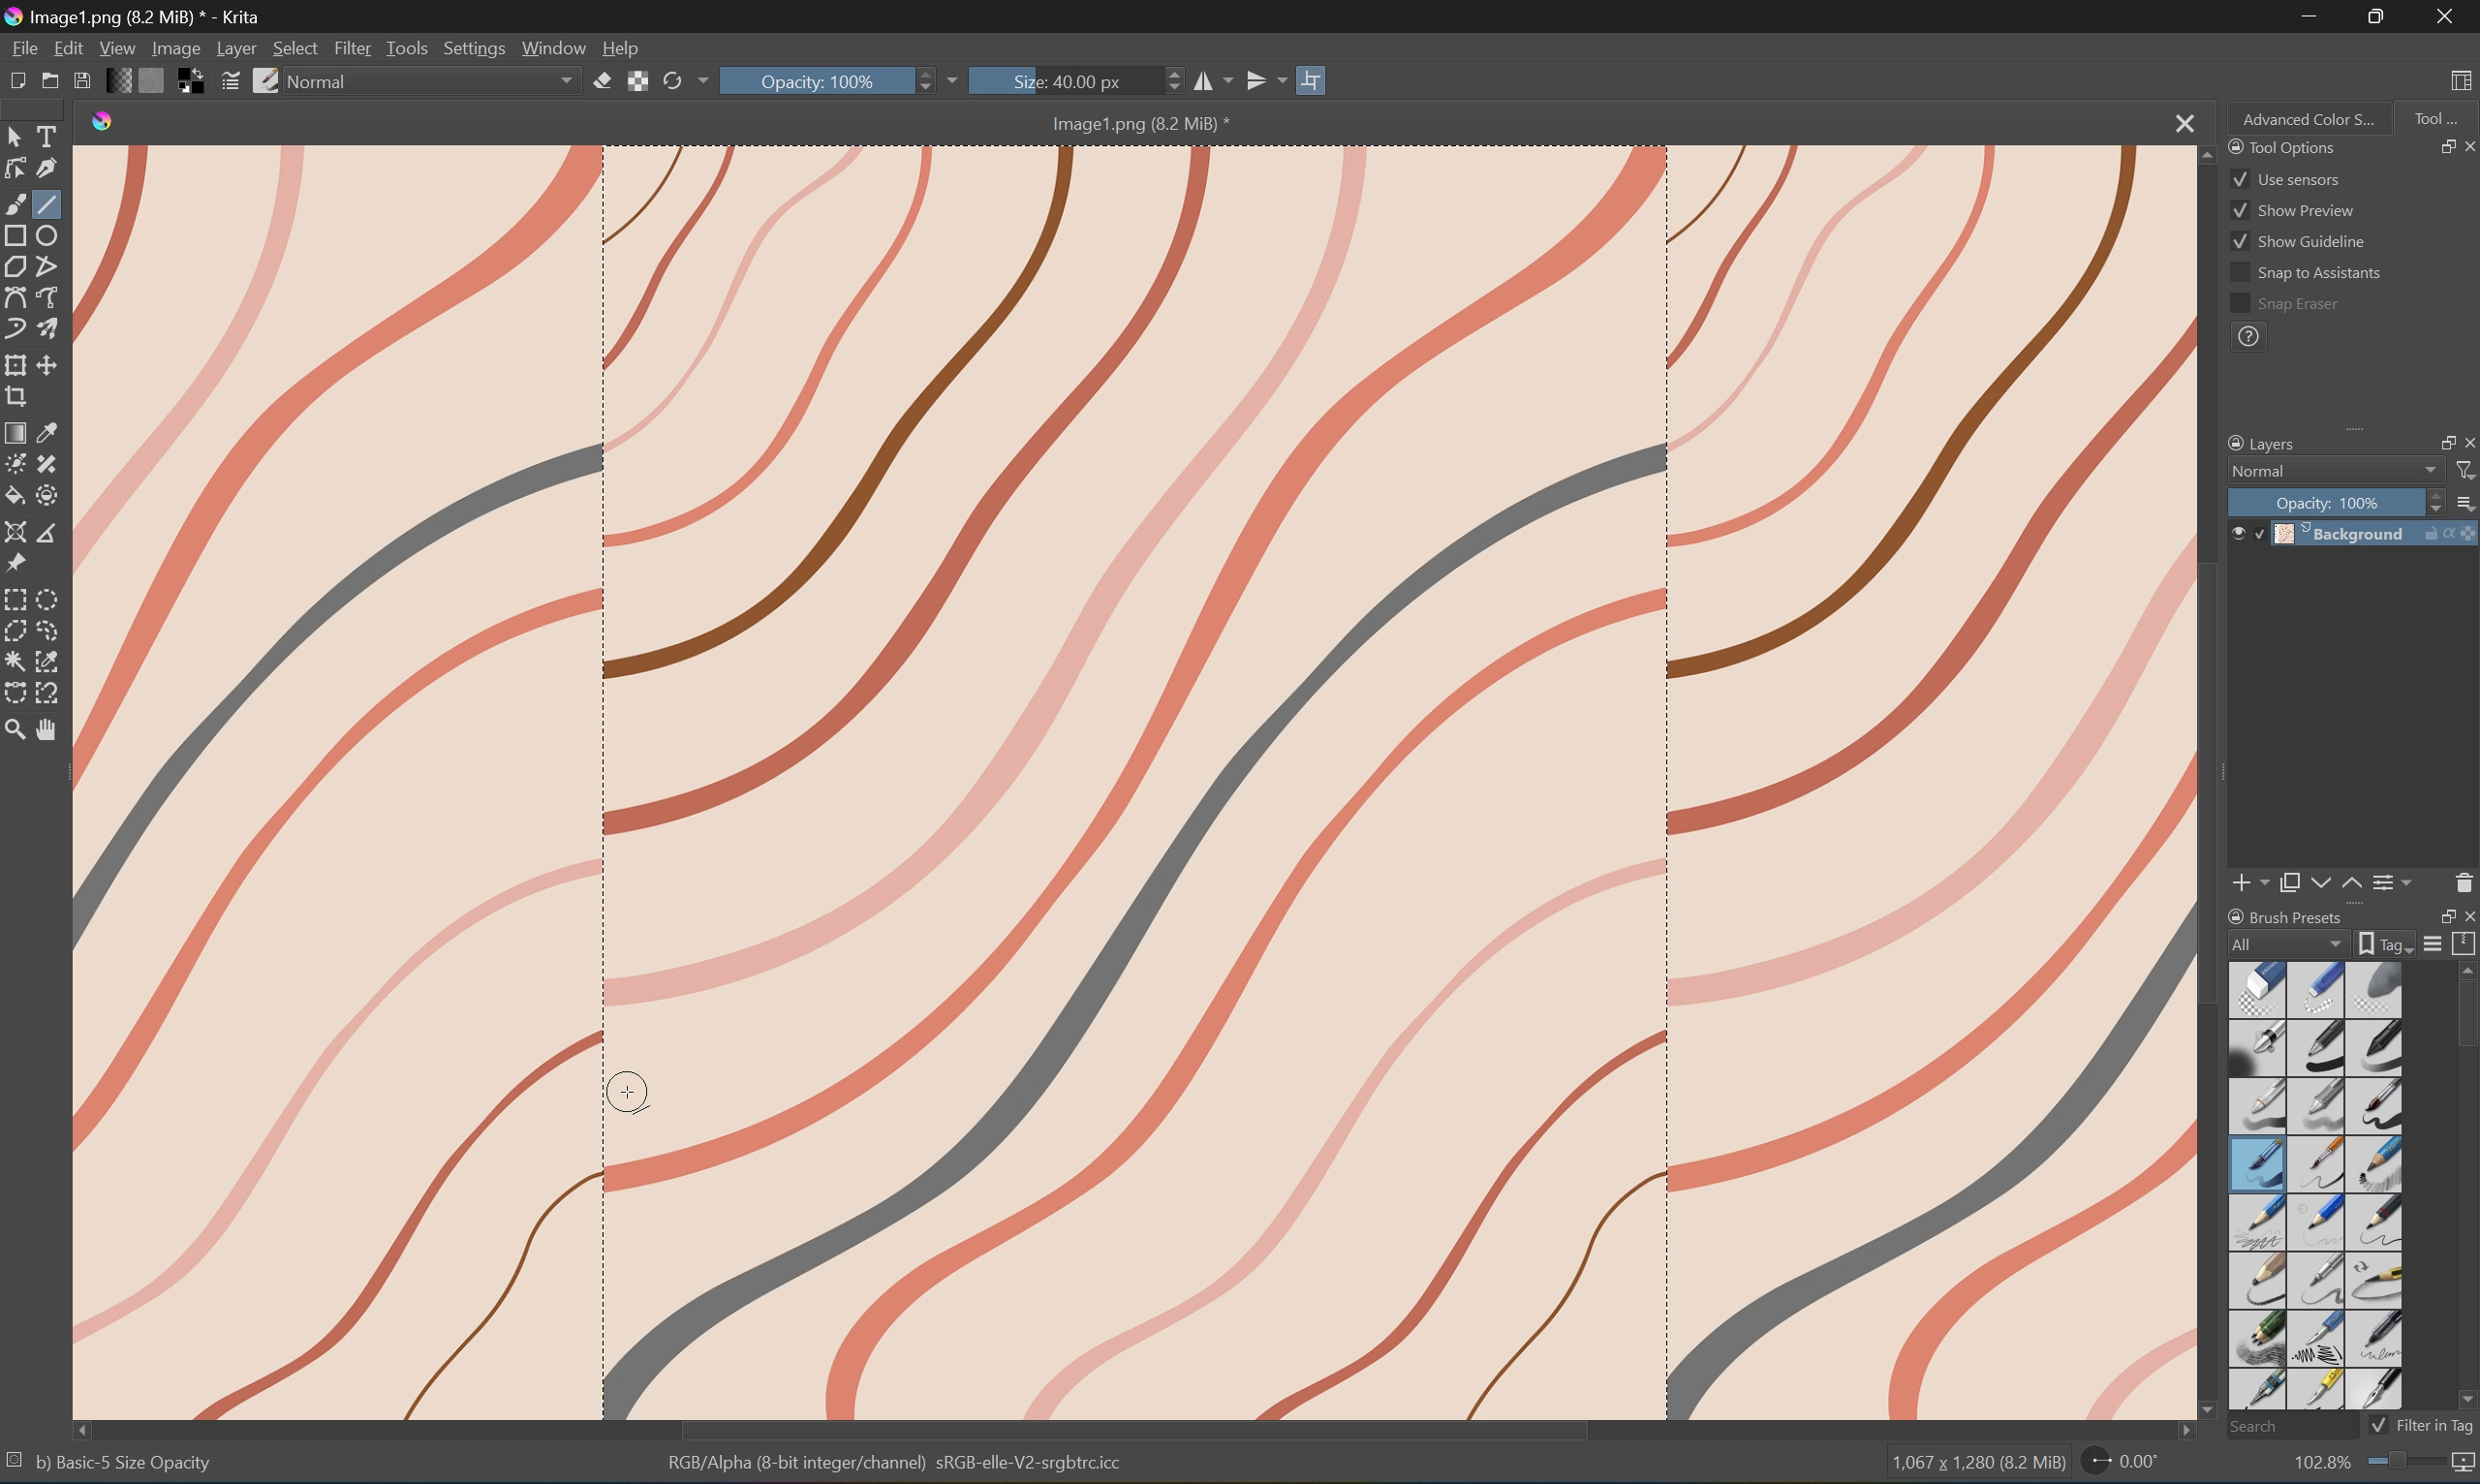 The height and width of the screenshot is (1484, 2480). I want to click on Contiguous selection tool, so click(16, 661).